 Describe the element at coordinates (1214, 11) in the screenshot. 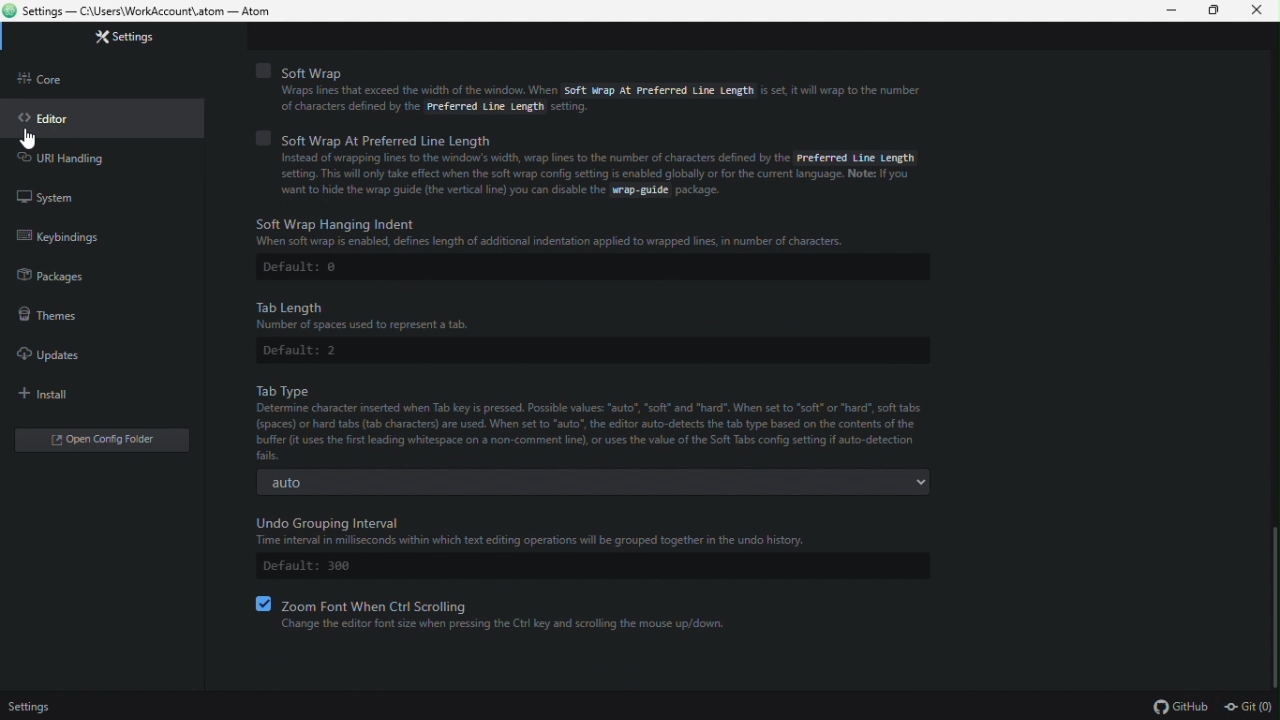

I see `Restore` at that location.